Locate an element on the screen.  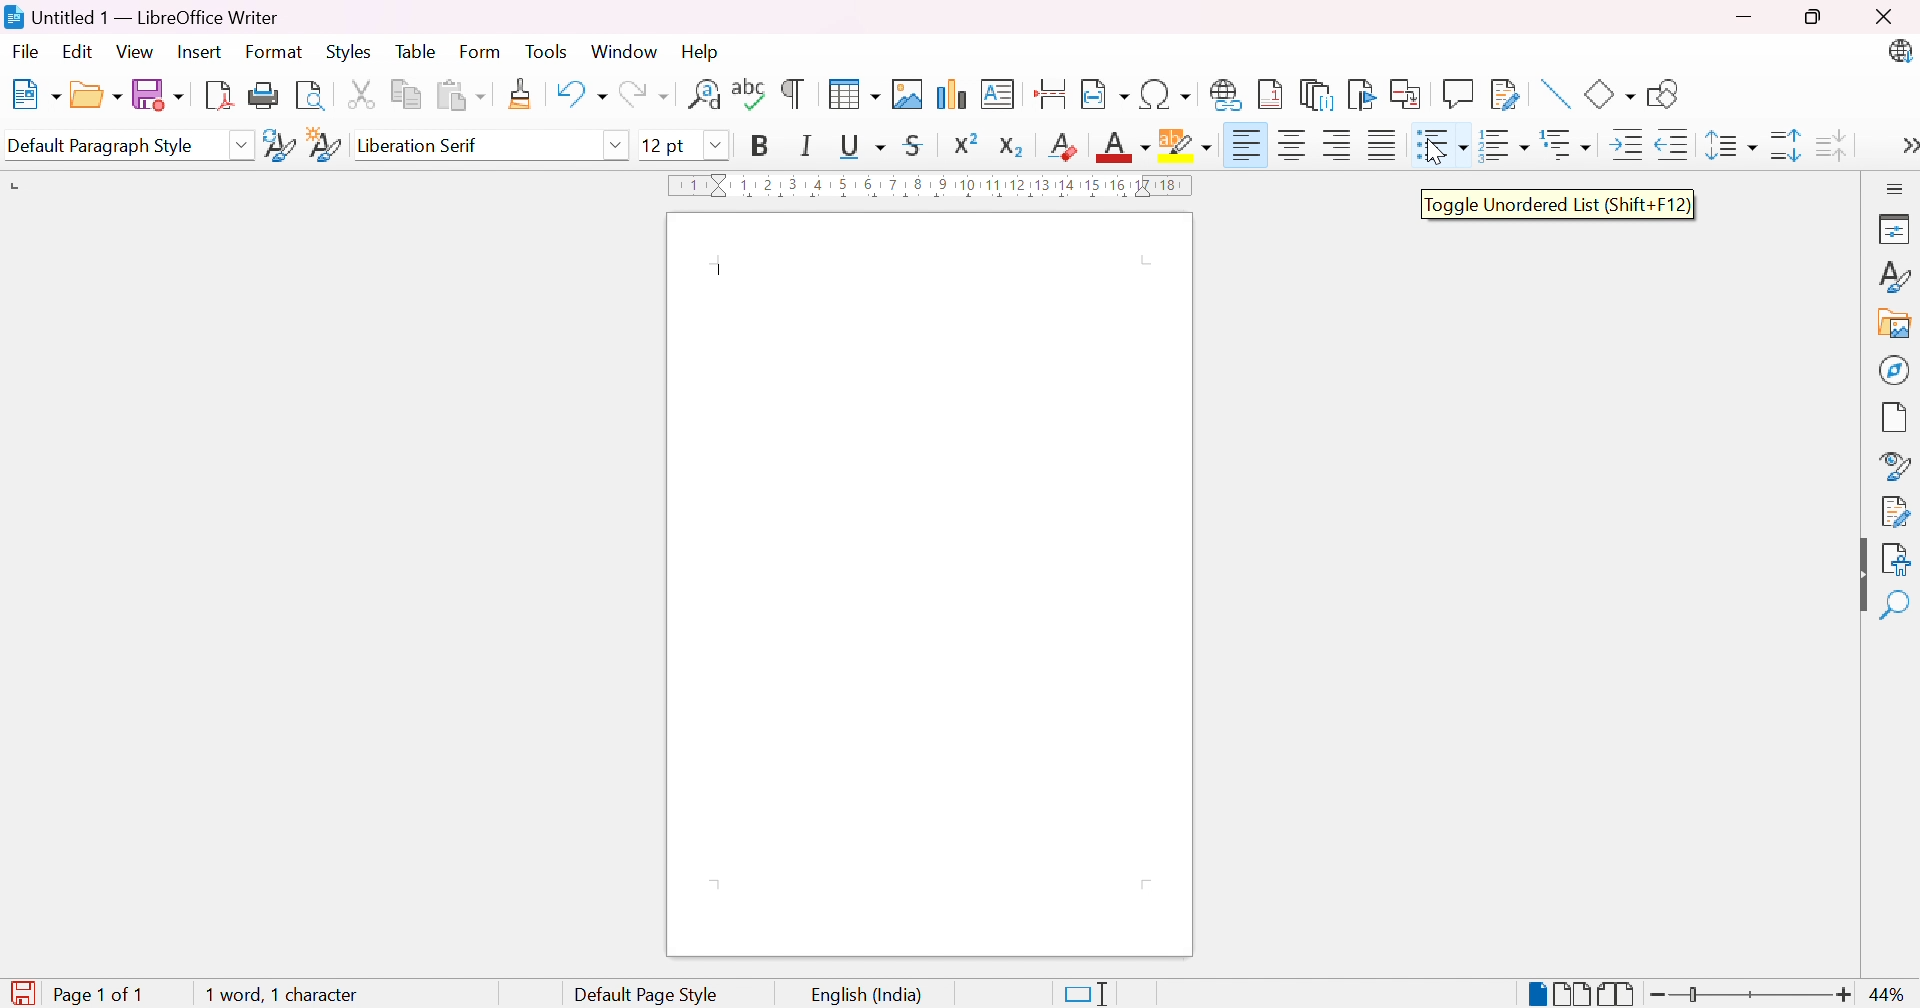
Insert table is located at coordinates (853, 94).